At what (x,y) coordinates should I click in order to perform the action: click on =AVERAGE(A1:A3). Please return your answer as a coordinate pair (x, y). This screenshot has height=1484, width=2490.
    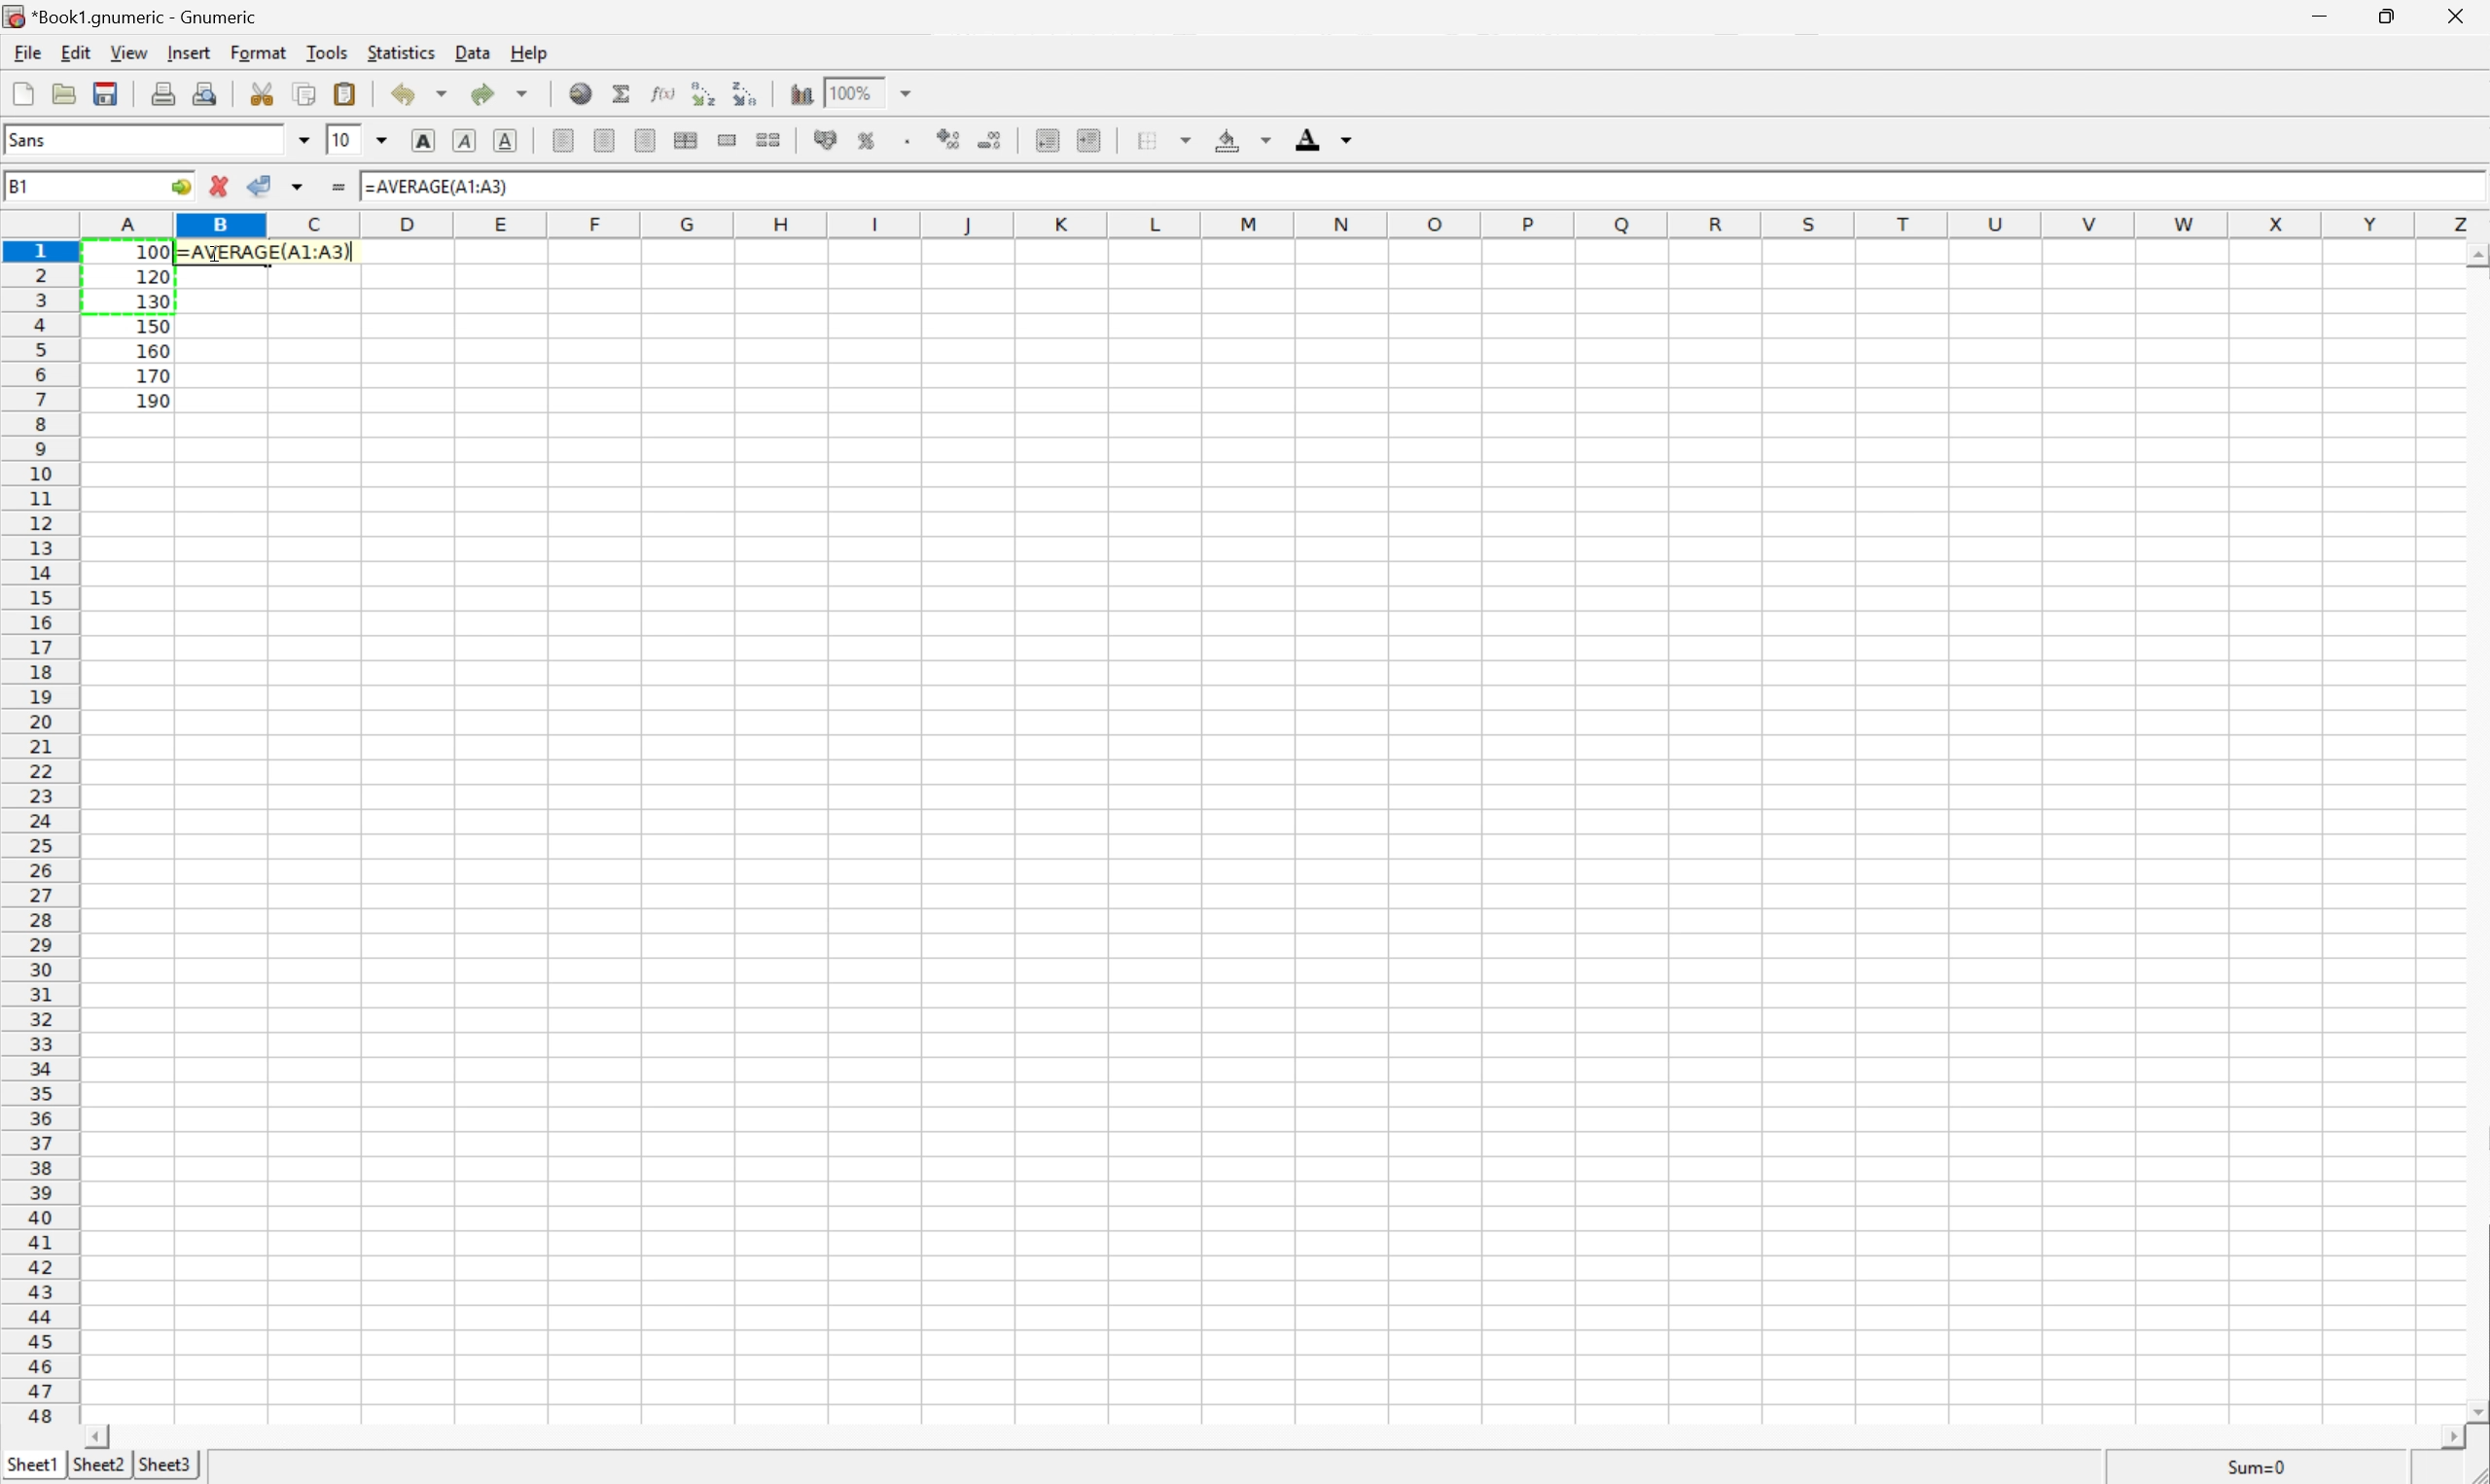
    Looking at the image, I should click on (438, 184).